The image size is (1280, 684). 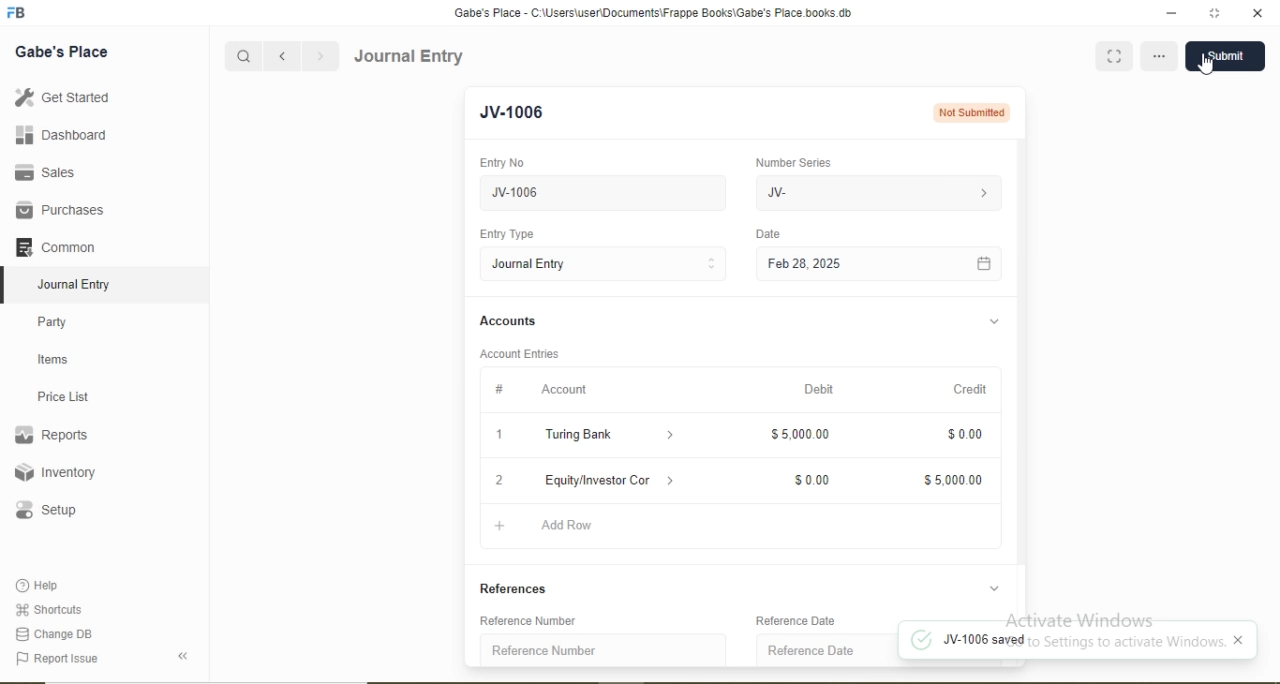 I want to click on Help, so click(x=39, y=585).